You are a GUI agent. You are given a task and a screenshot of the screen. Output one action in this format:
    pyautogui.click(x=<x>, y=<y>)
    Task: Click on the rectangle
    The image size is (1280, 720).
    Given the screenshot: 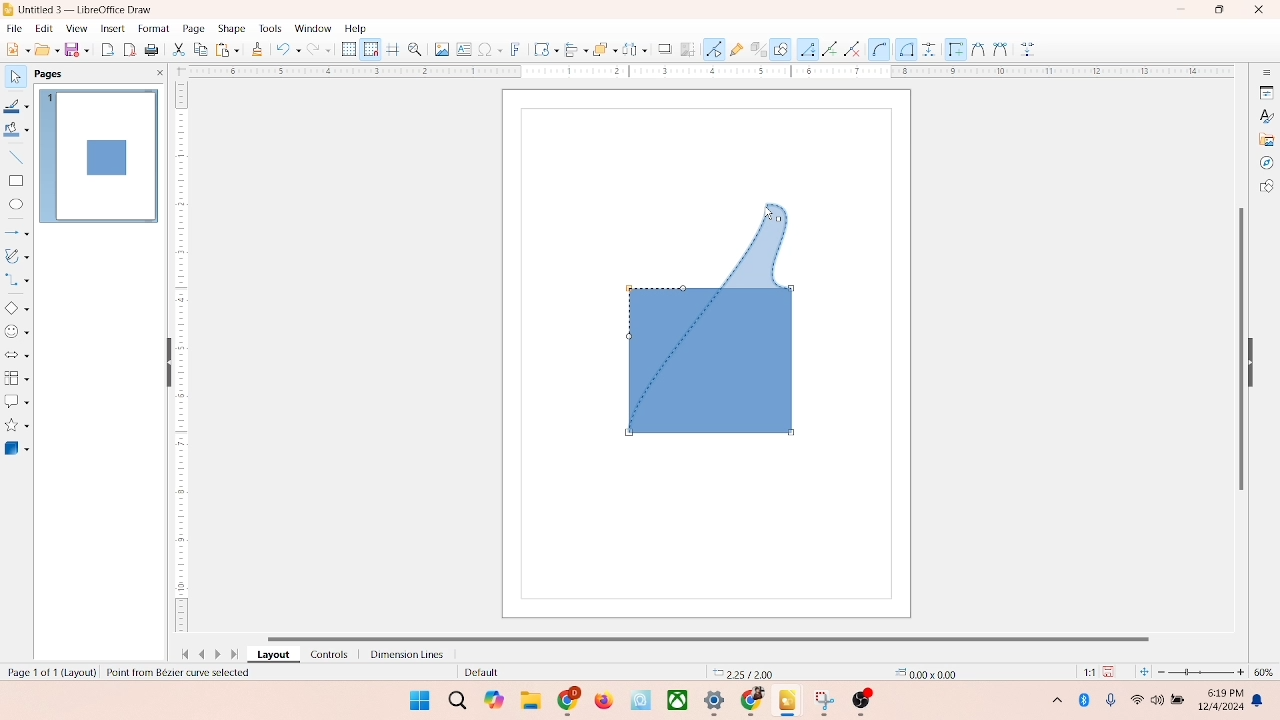 What is the action you would take?
    pyautogui.click(x=16, y=180)
    